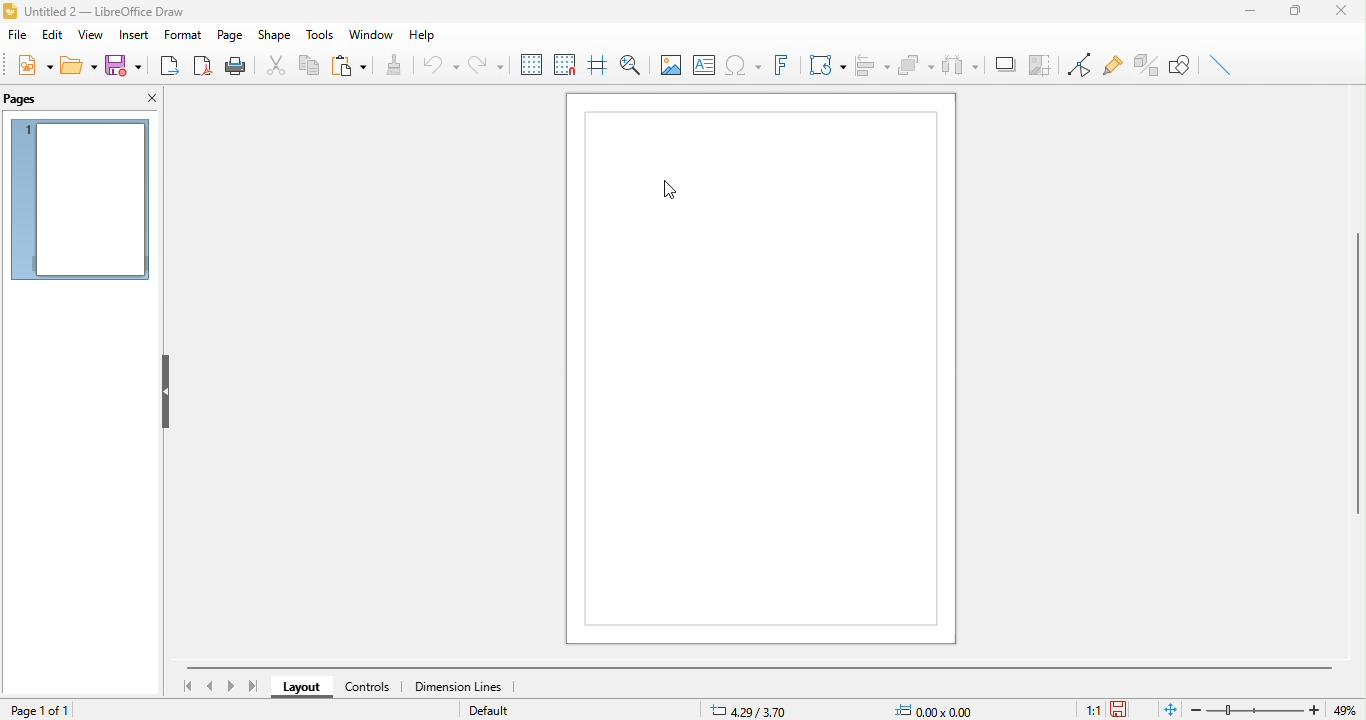 This screenshot has width=1366, height=720. I want to click on 4.29/3.70, so click(764, 710).